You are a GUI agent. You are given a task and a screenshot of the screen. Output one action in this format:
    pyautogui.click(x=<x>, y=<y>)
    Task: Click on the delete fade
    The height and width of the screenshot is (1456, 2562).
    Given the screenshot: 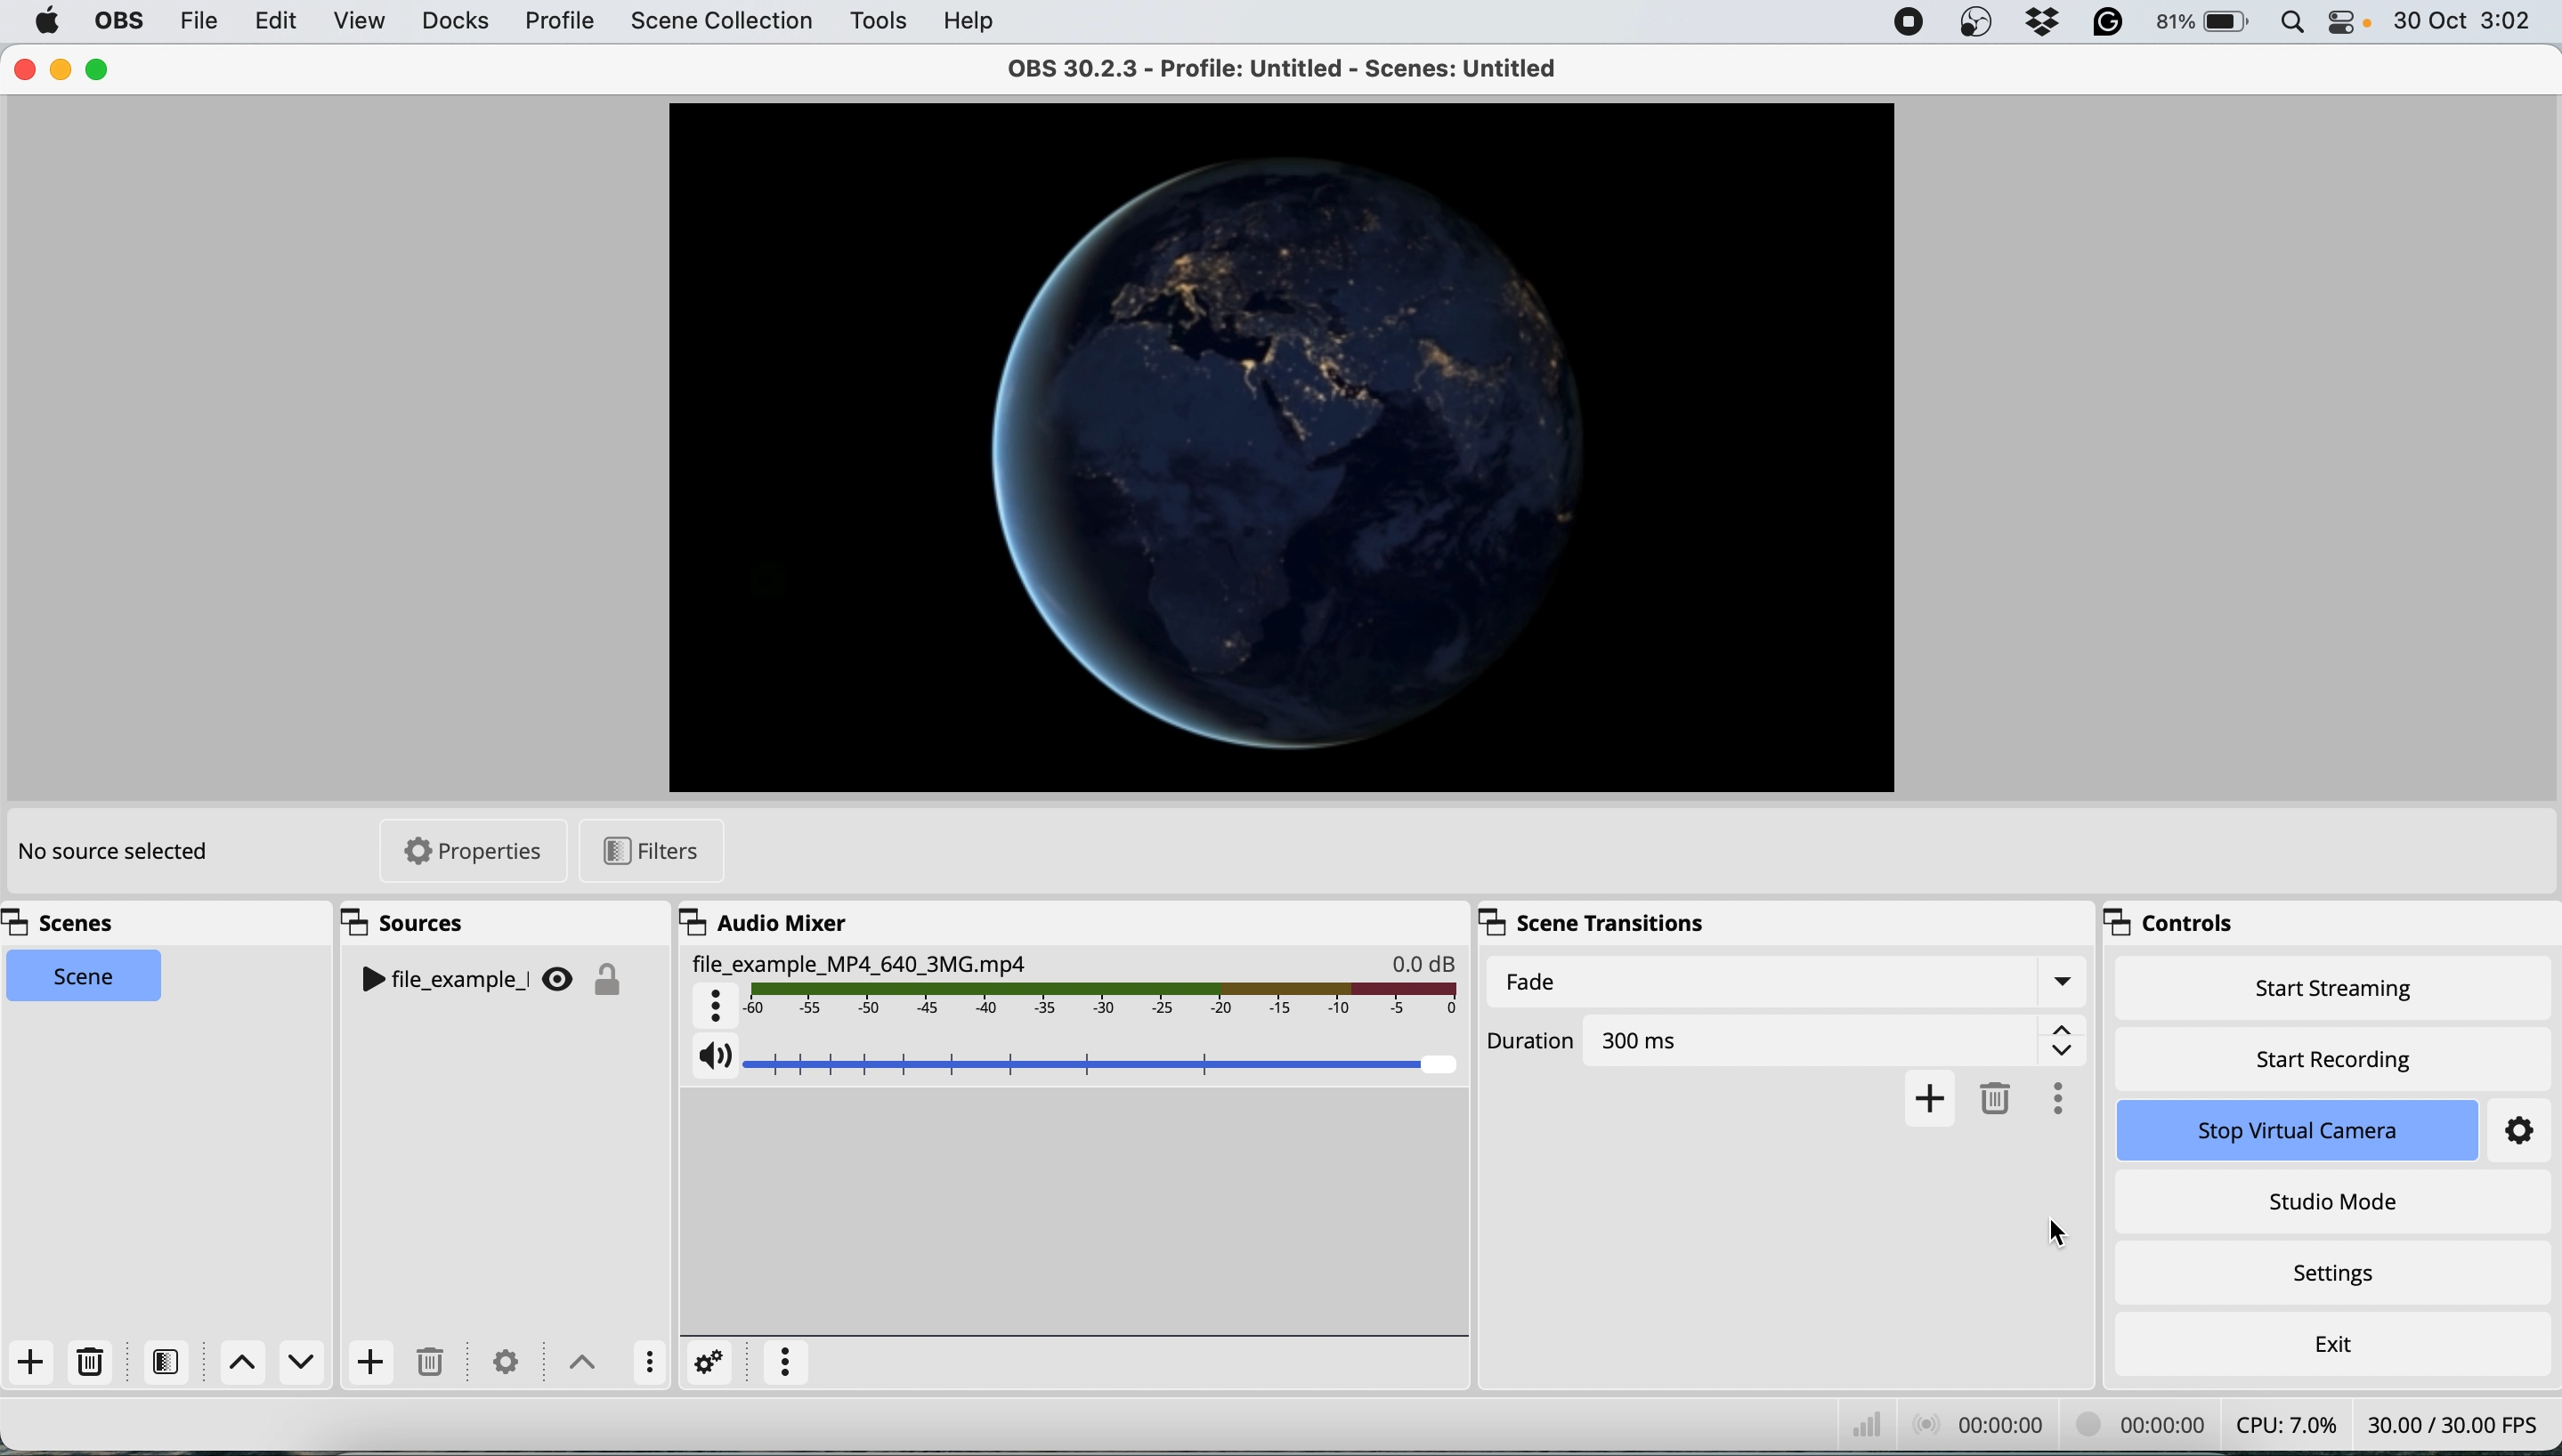 What is the action you would take?
    pyautogui.click(x=1994, y=1097)
    